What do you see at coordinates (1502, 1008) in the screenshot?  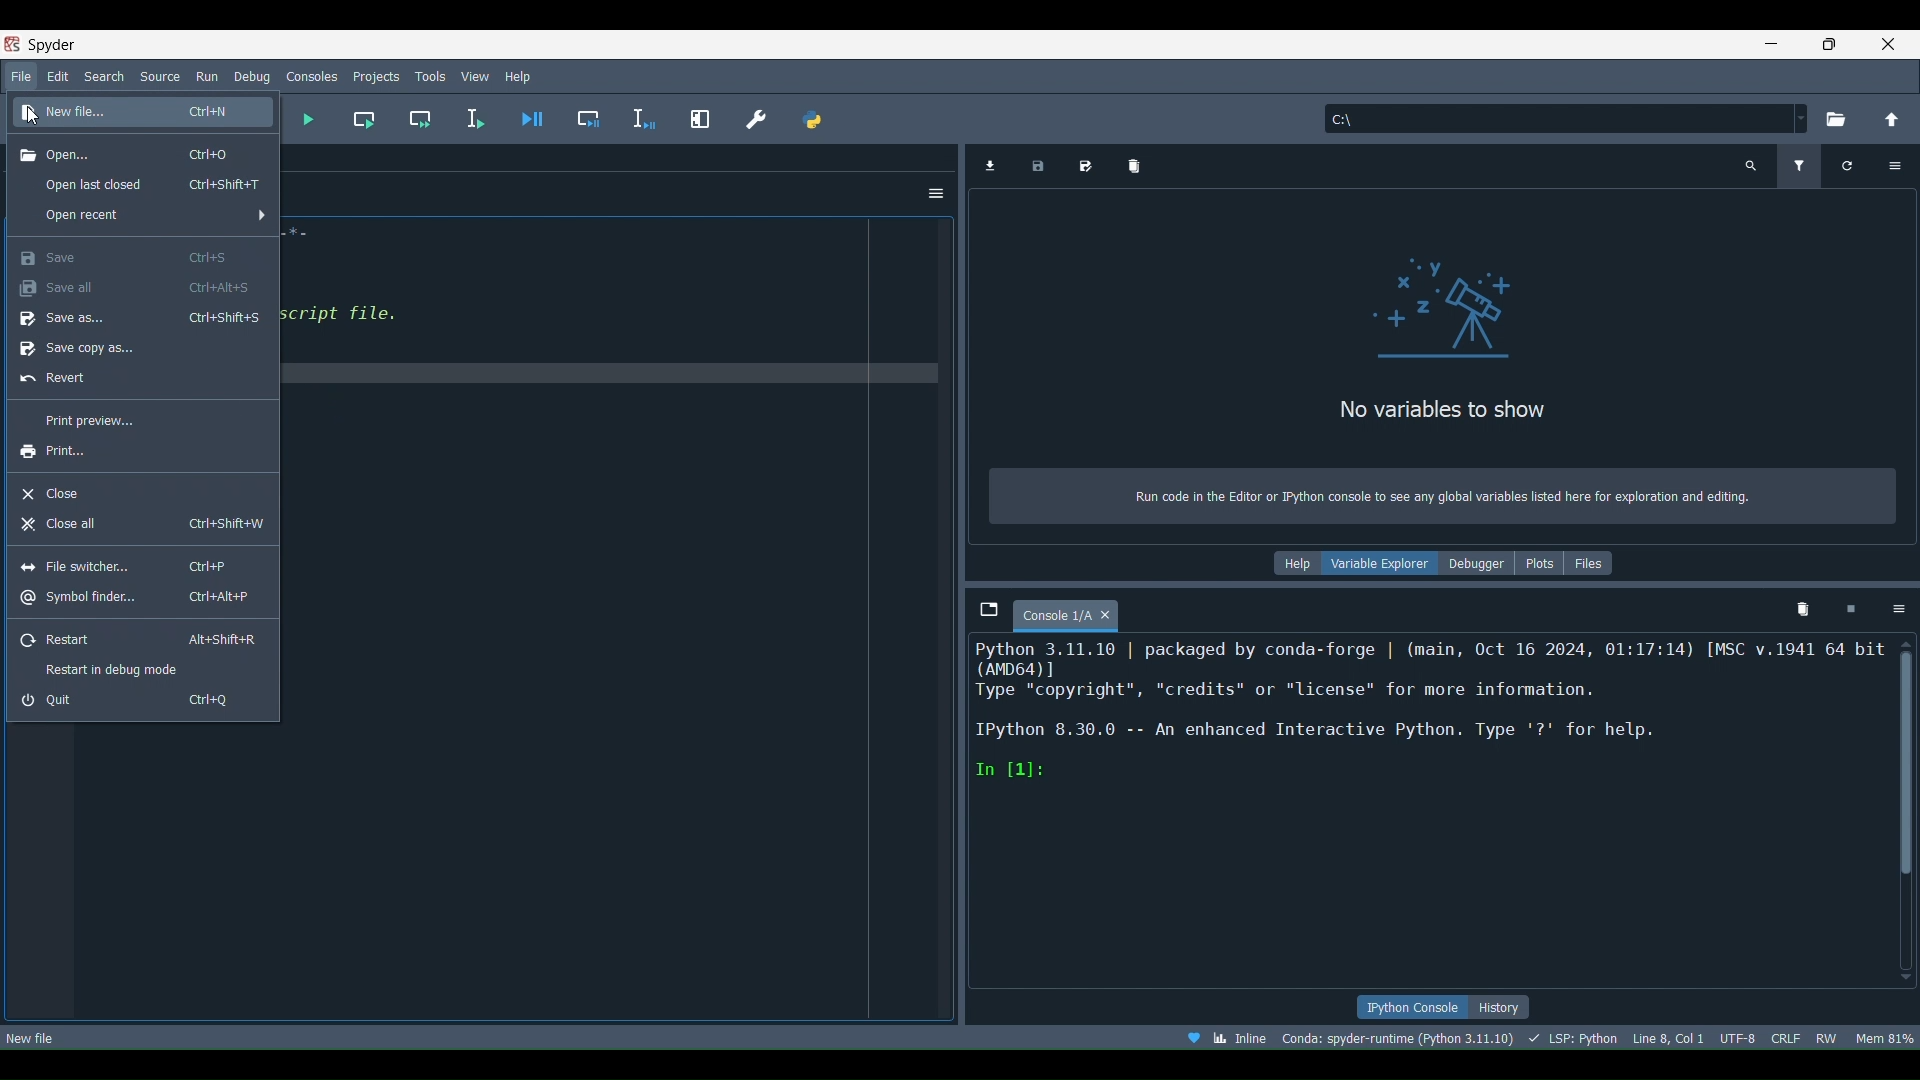 I see `History` at bounding box center [1502, 1008].